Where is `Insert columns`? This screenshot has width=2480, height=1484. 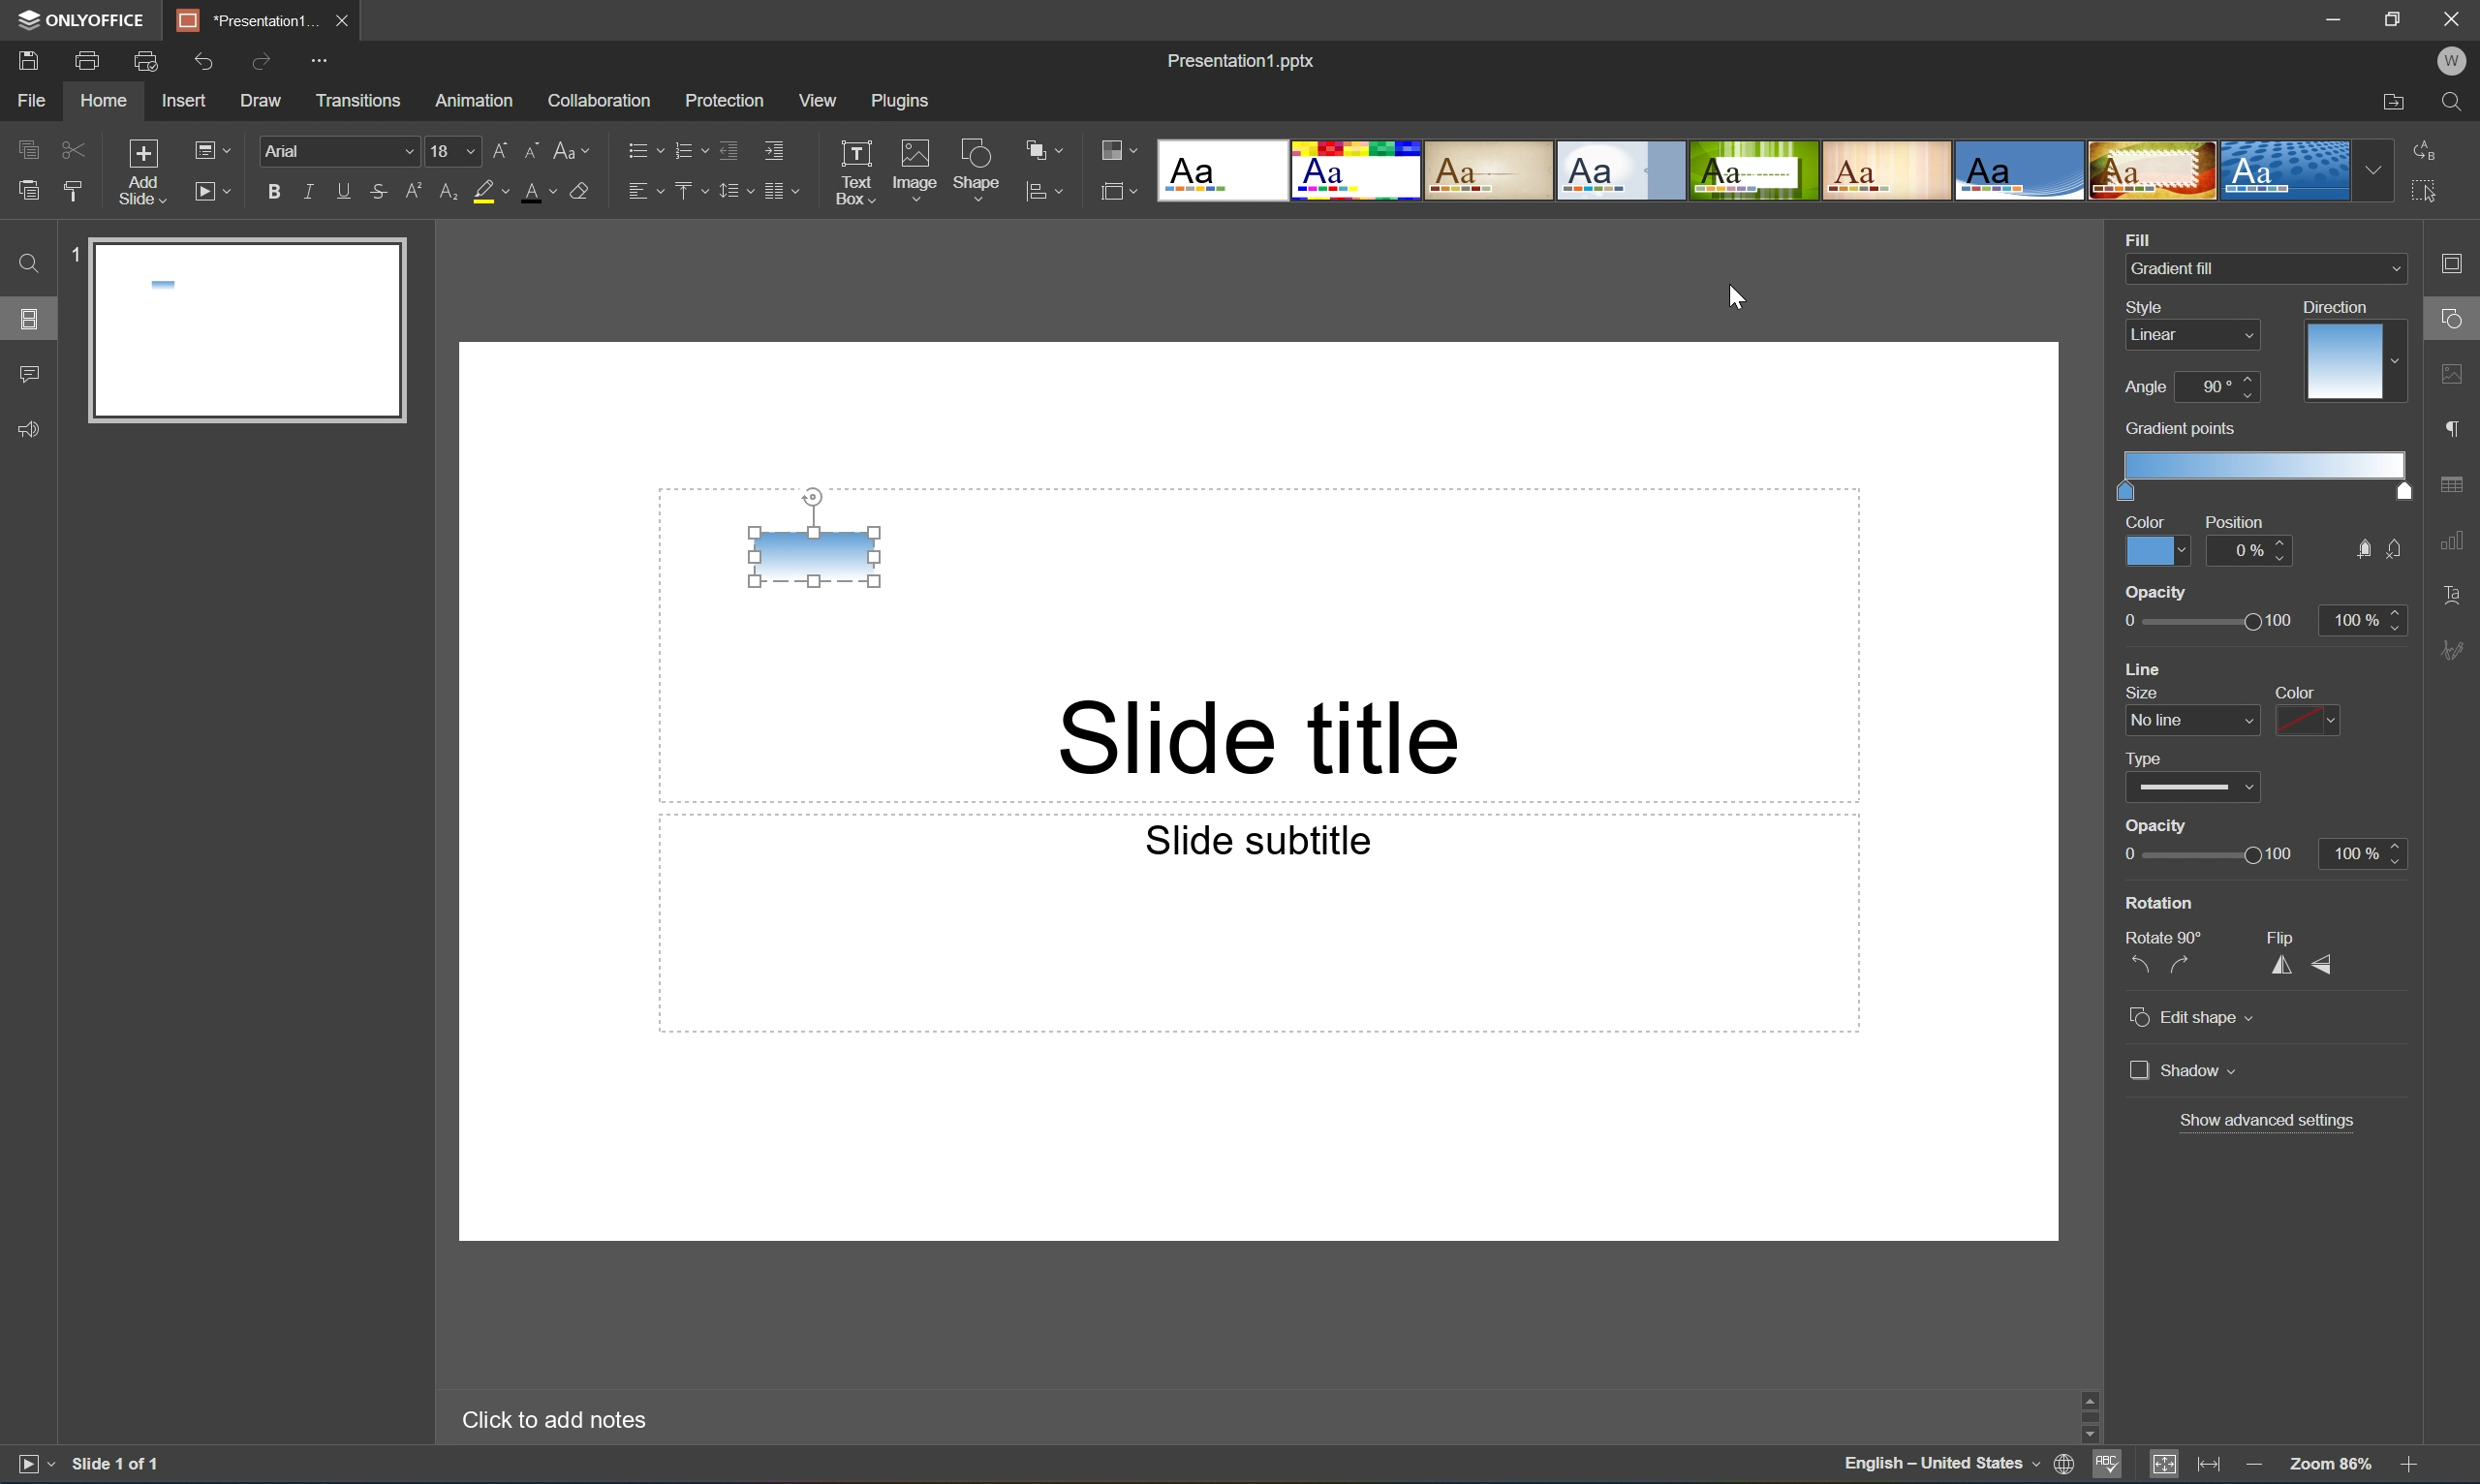
Insert columns is located at coordinates (781, 190).